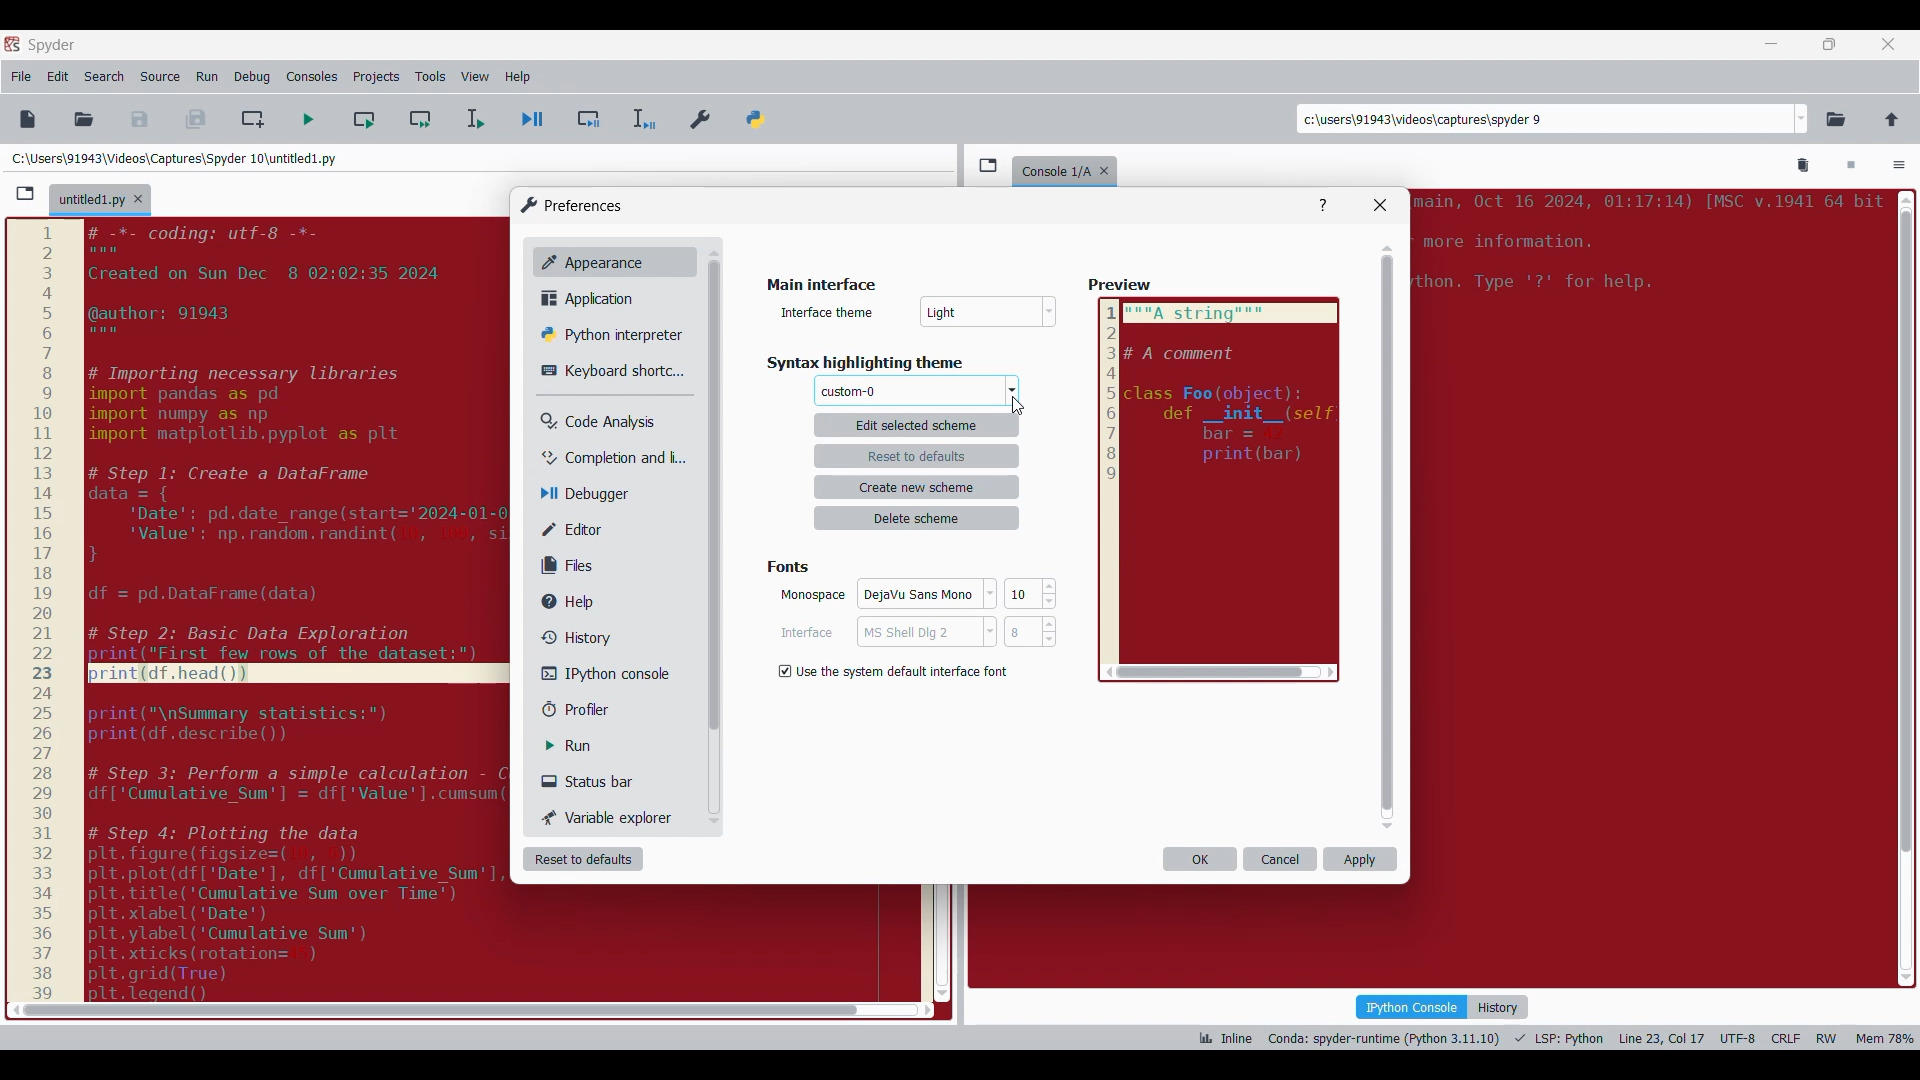 The width and height of the screenshot is (1920, 1080). What do you see at coordinates (1122, 286) in the screenshot?
I see `` at bounding box center [1122, 286].